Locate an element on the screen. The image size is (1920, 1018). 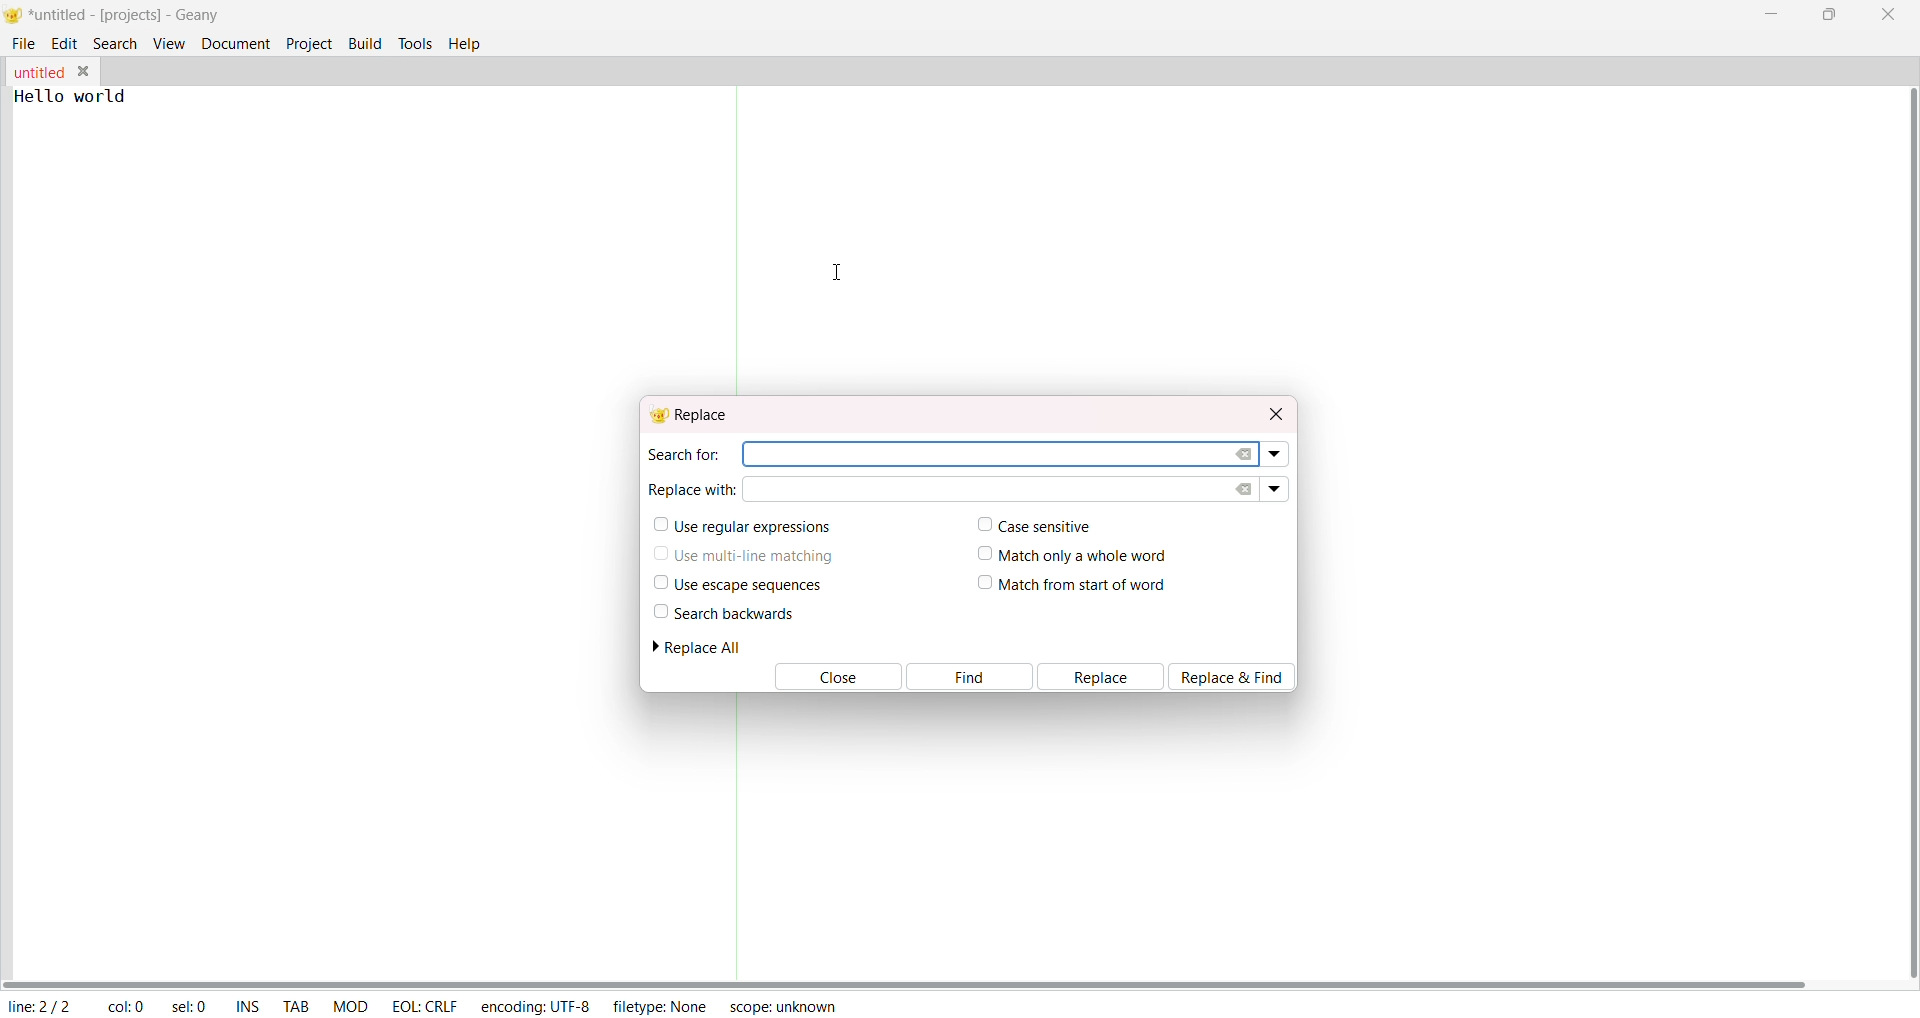
replace dropdown is located at coordinates (1274, 487).